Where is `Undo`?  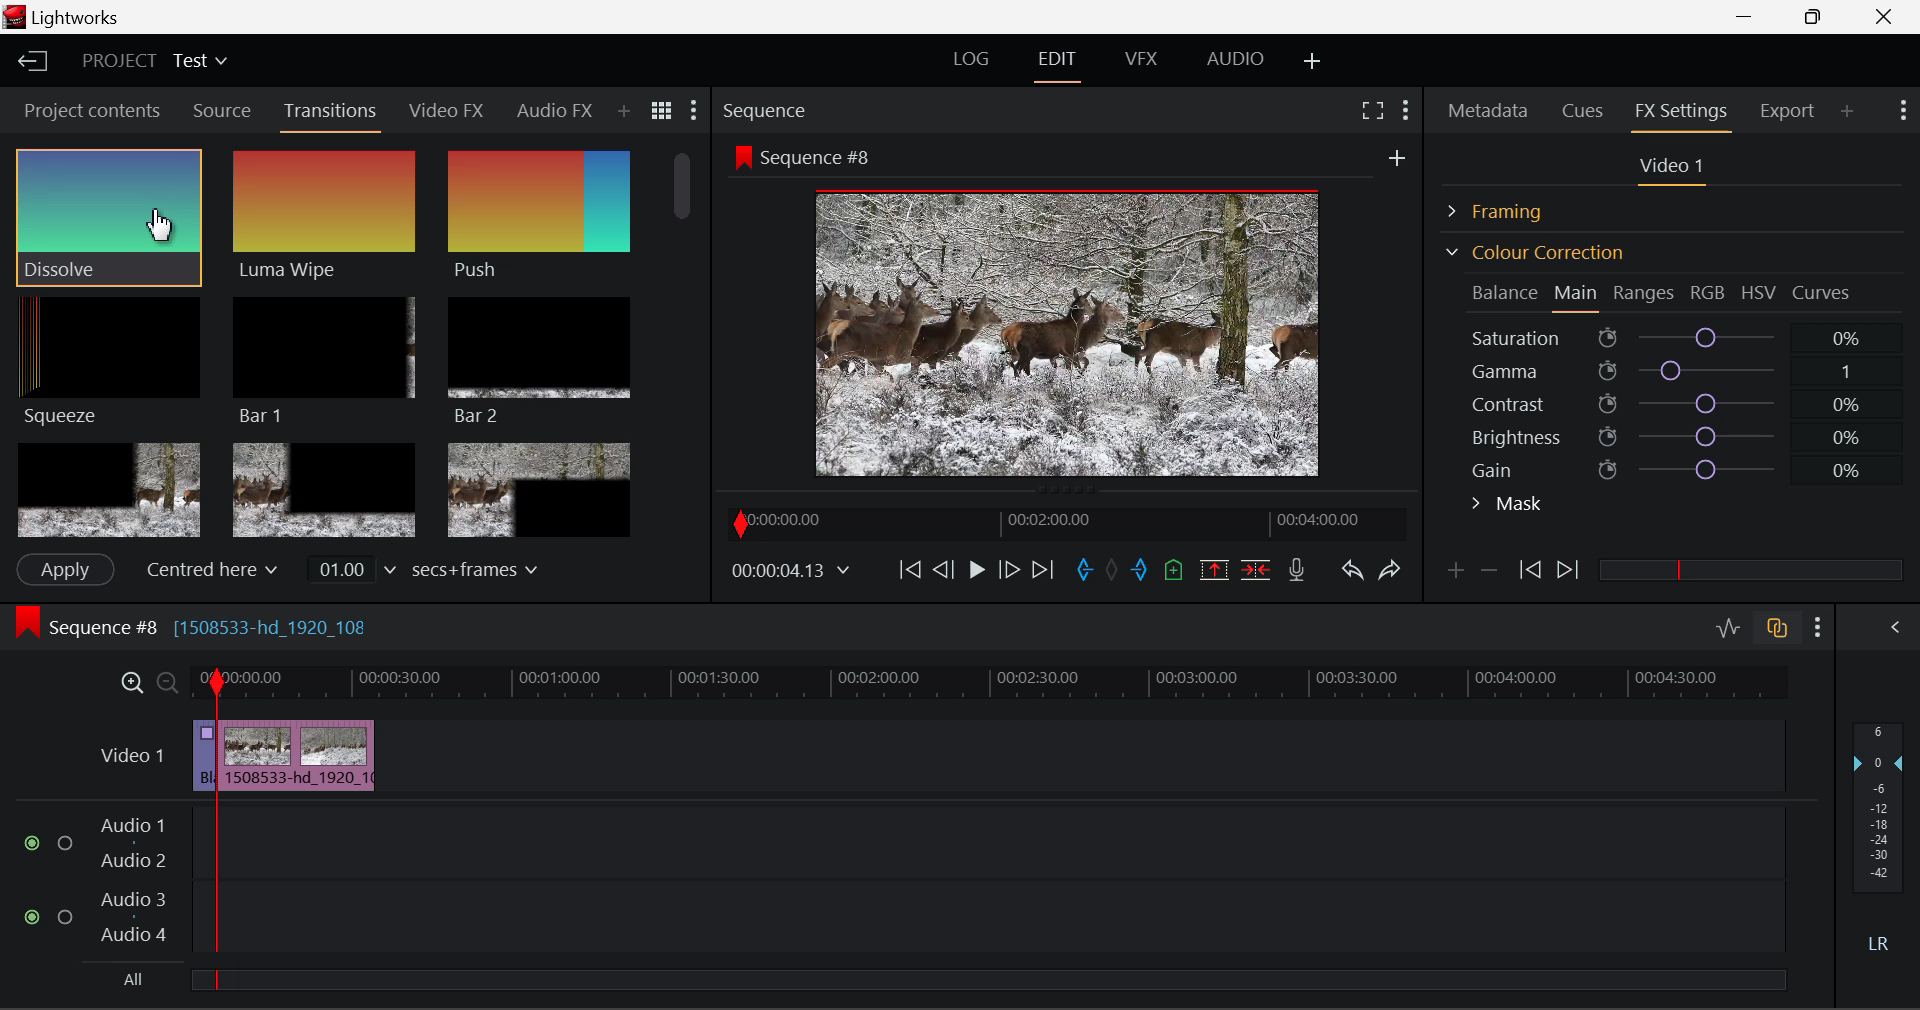
Undo is located at coordinates (1351, 574).